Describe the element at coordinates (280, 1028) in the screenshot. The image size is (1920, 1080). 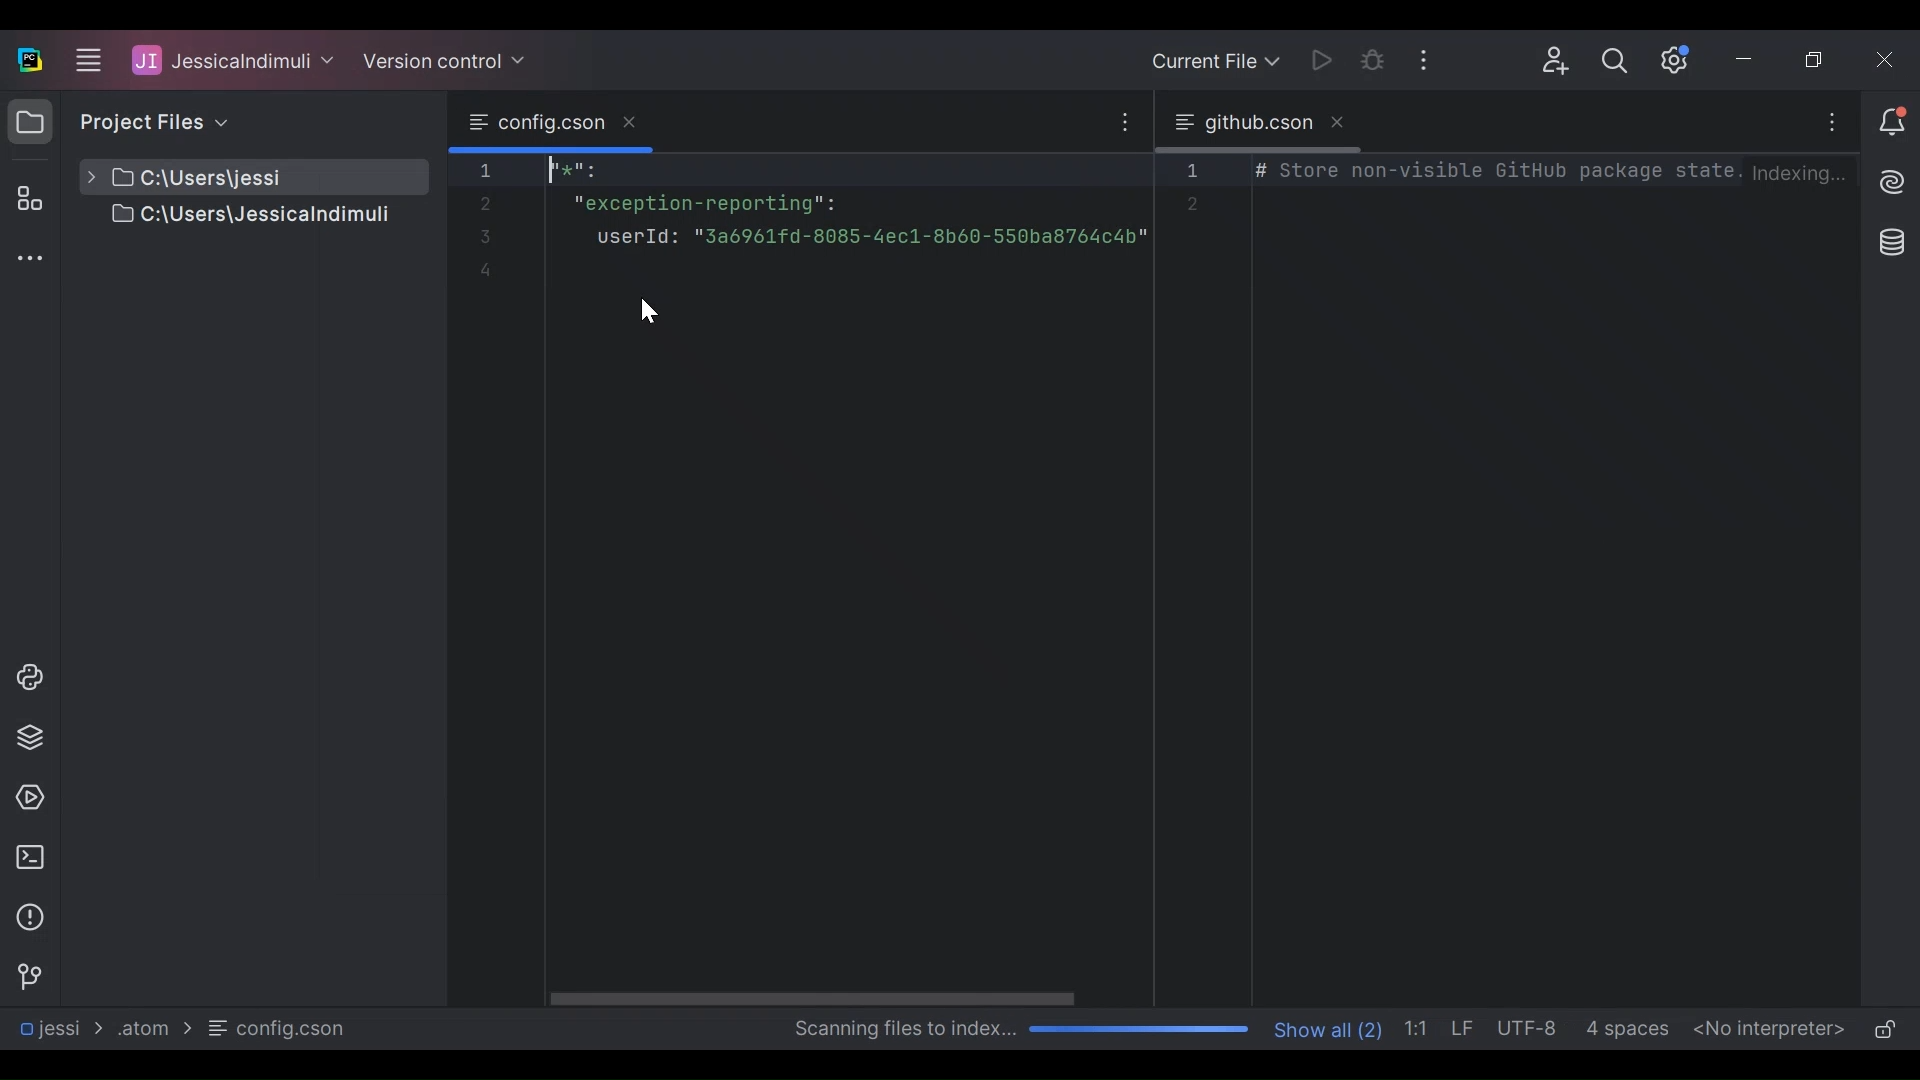
I see `File` at that location.